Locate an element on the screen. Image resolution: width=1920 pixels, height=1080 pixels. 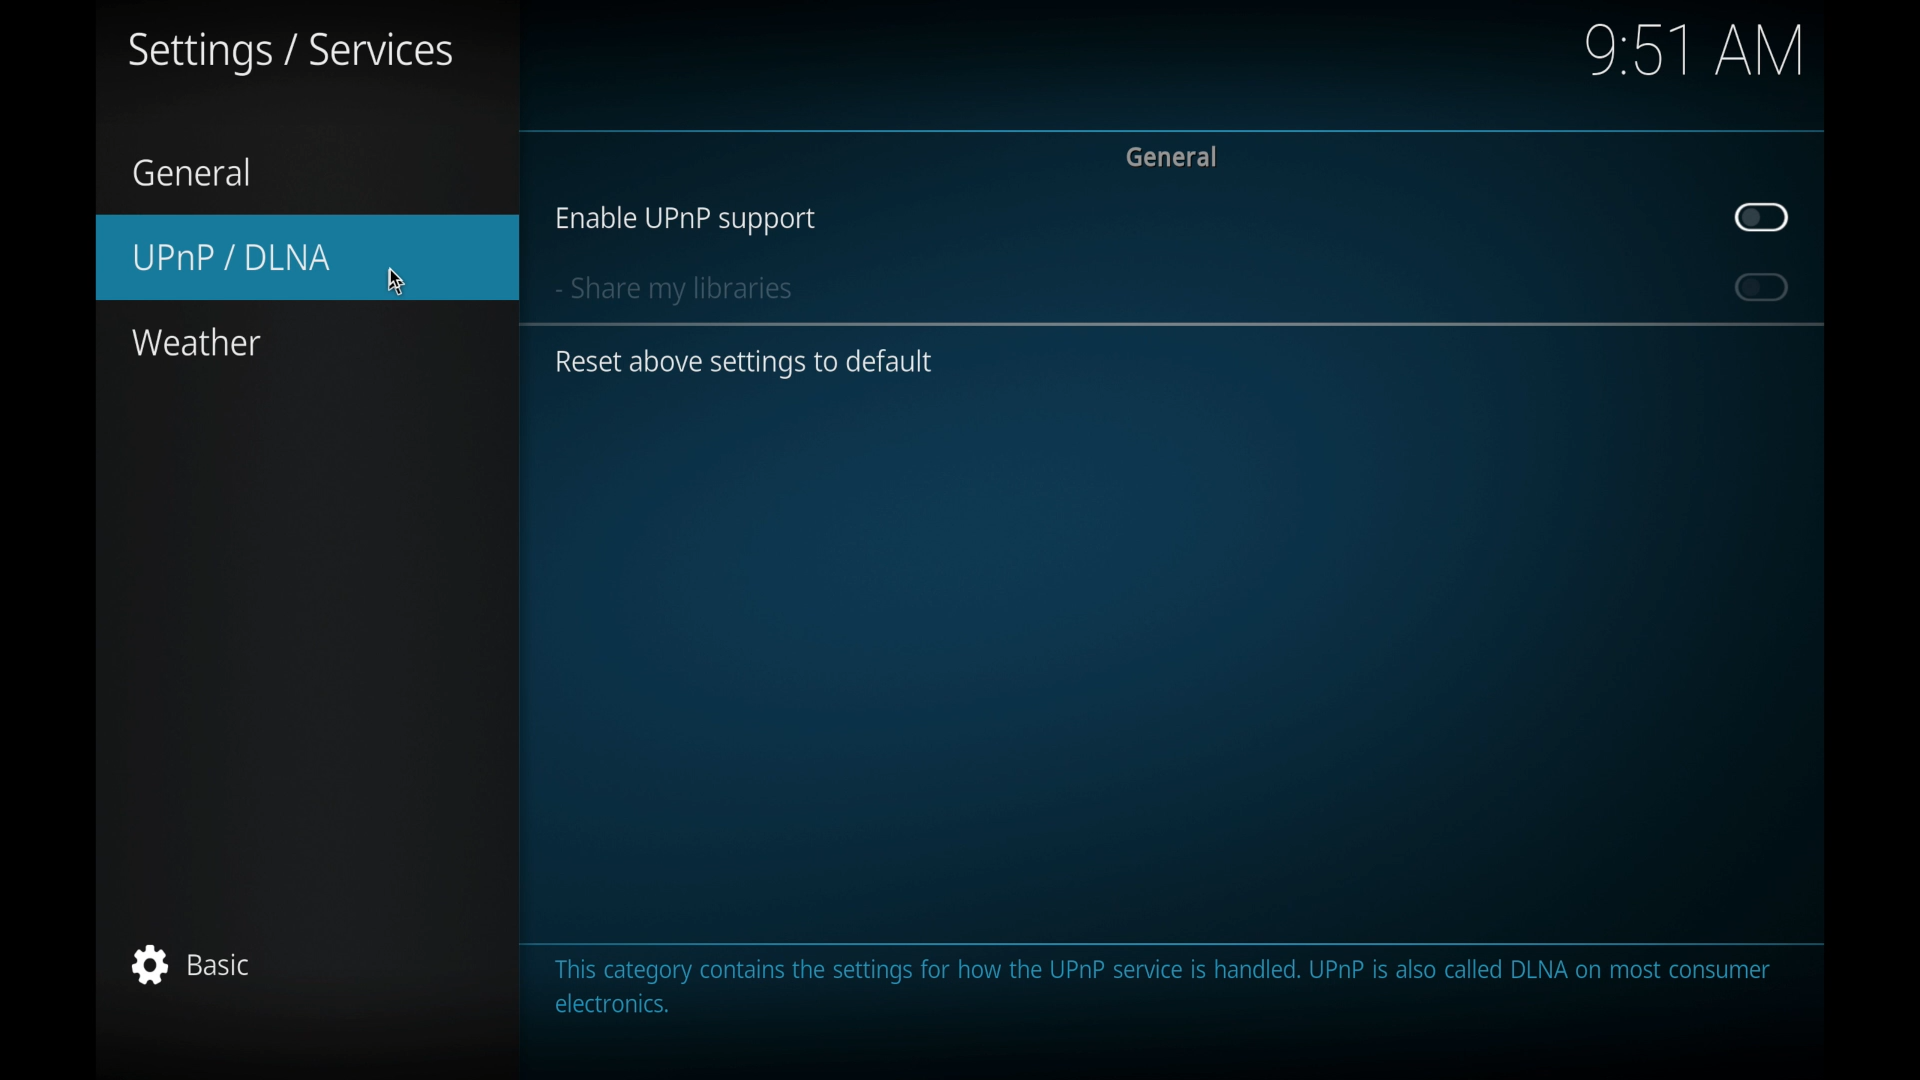
general is located at coordinates (192, 173).